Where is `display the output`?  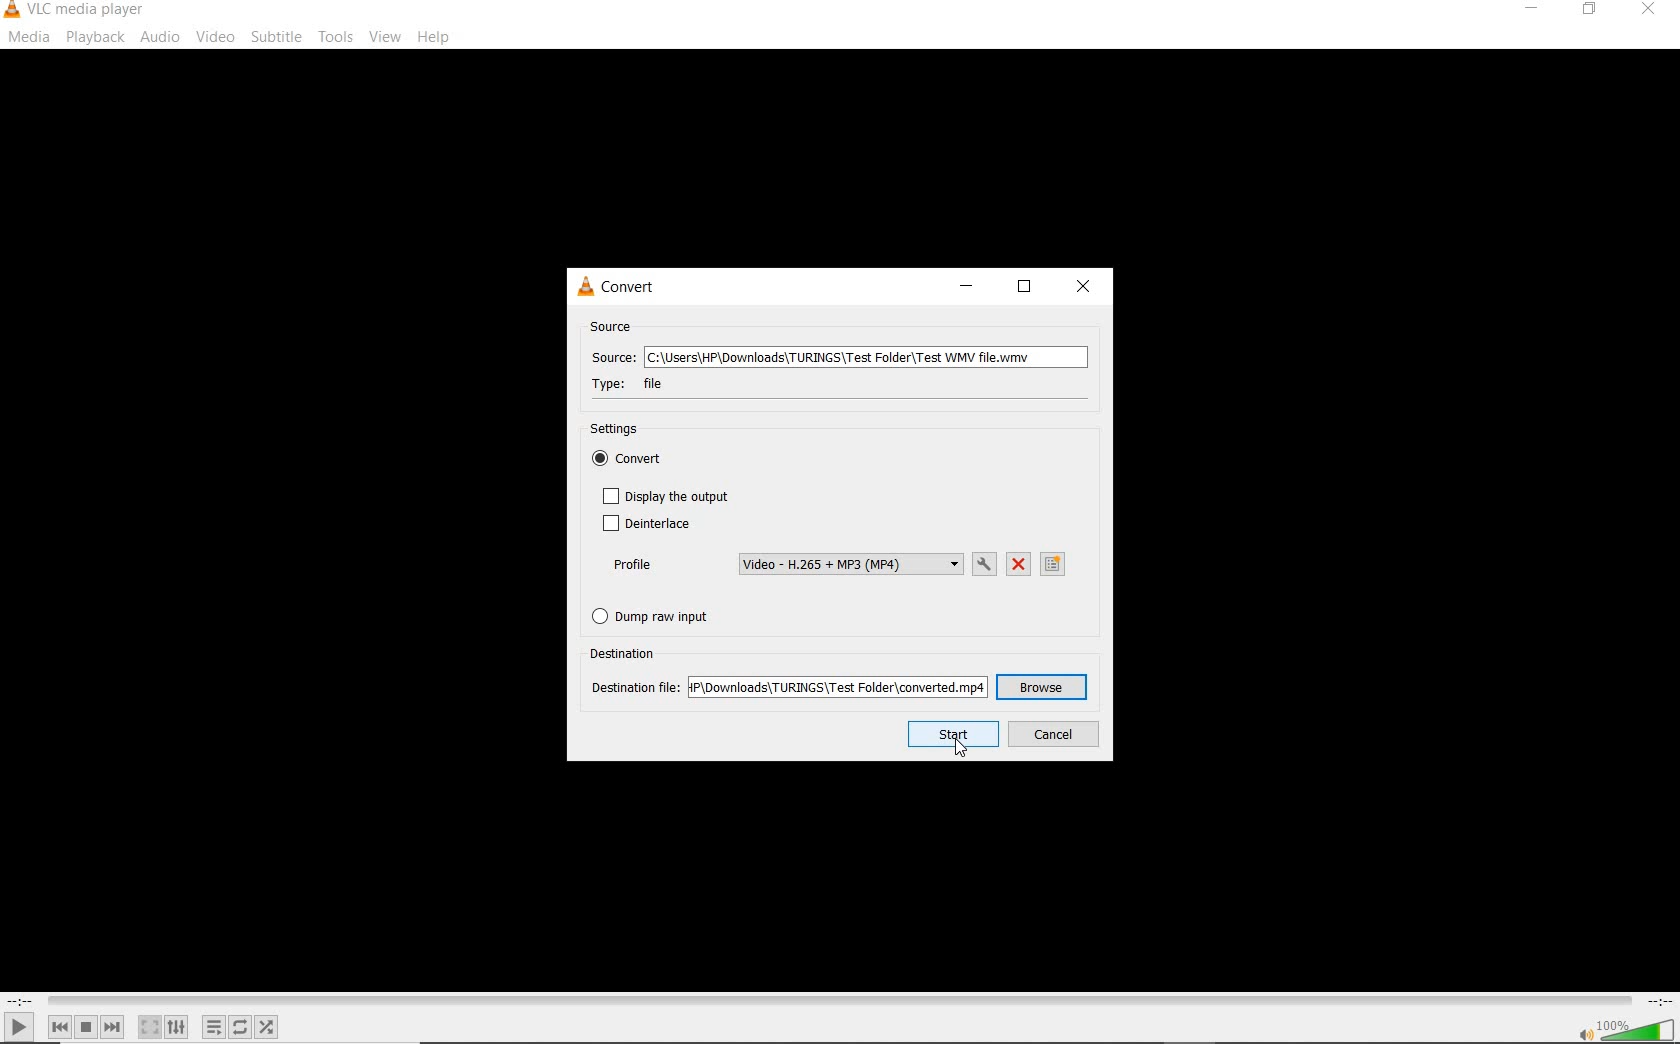 display the output is located at coordinates (666, 496).